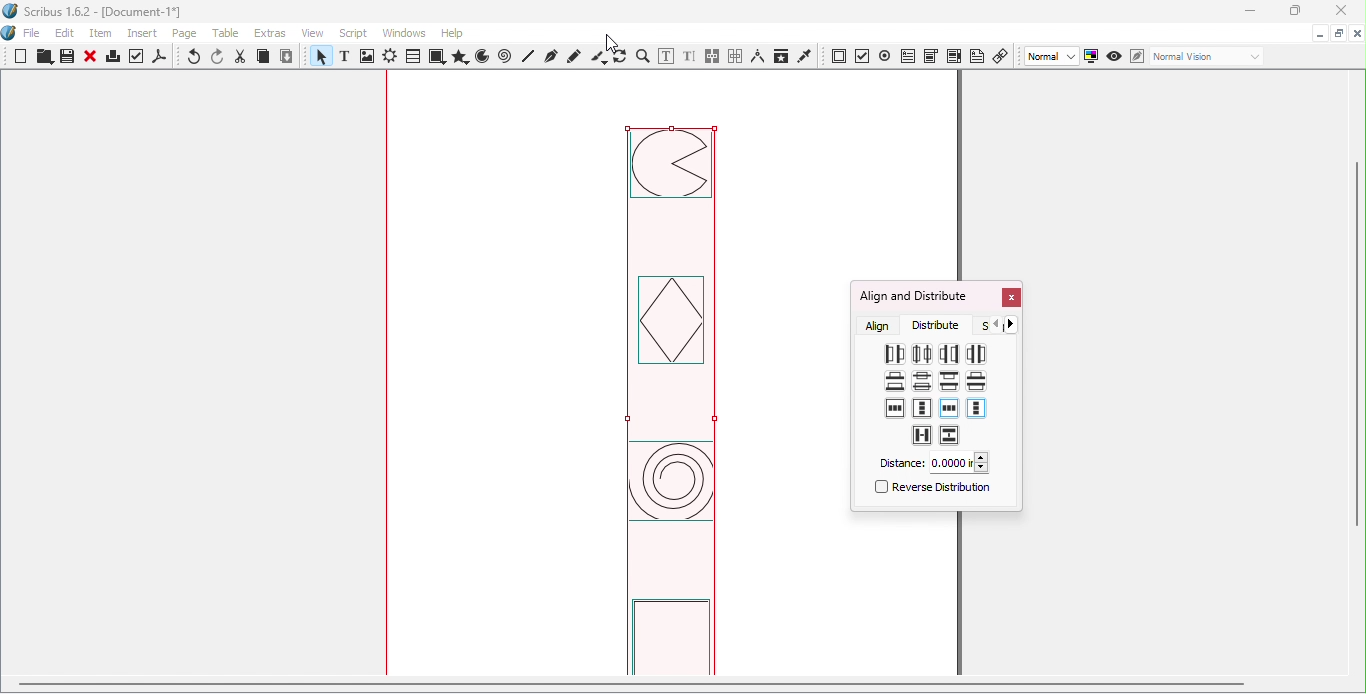  Describe the element at coordinates (65, 57) in the screenshot. I see `Save` at that location.